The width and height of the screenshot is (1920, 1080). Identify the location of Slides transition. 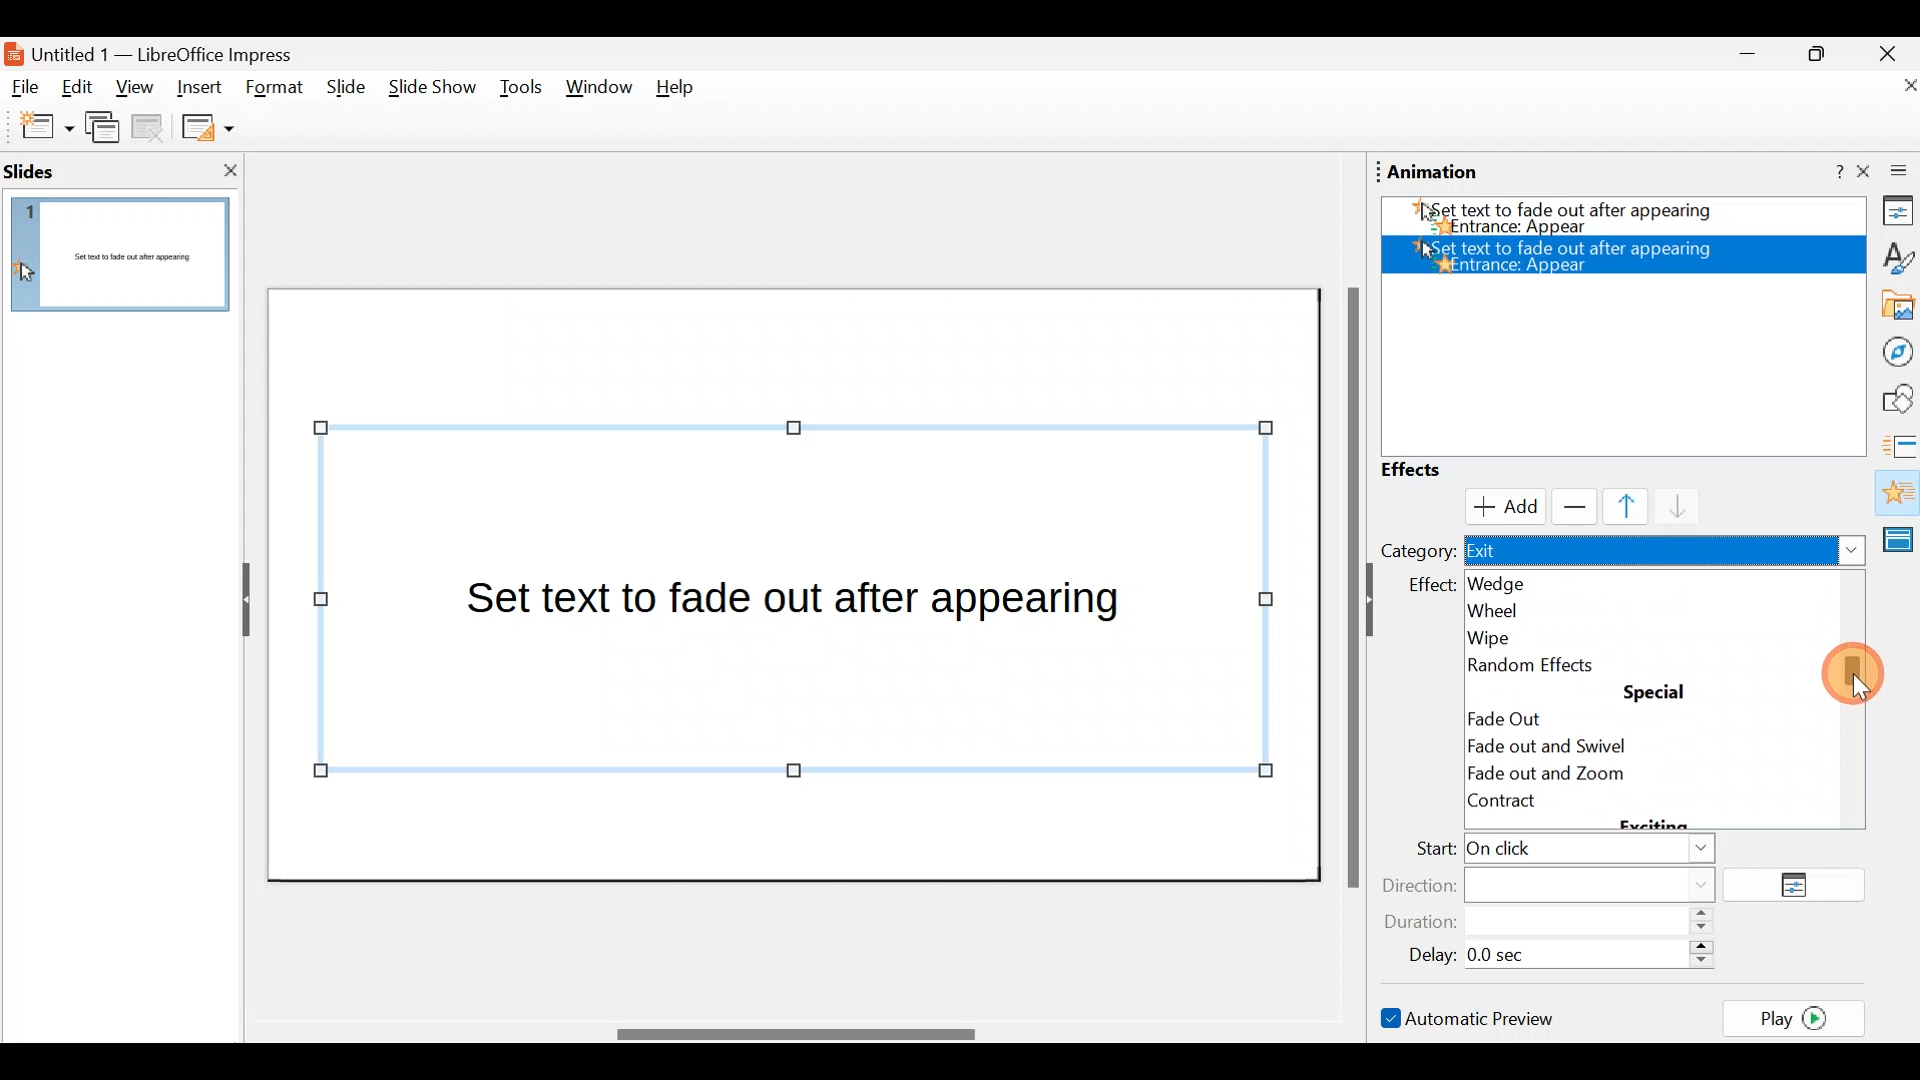
(1900, 444).